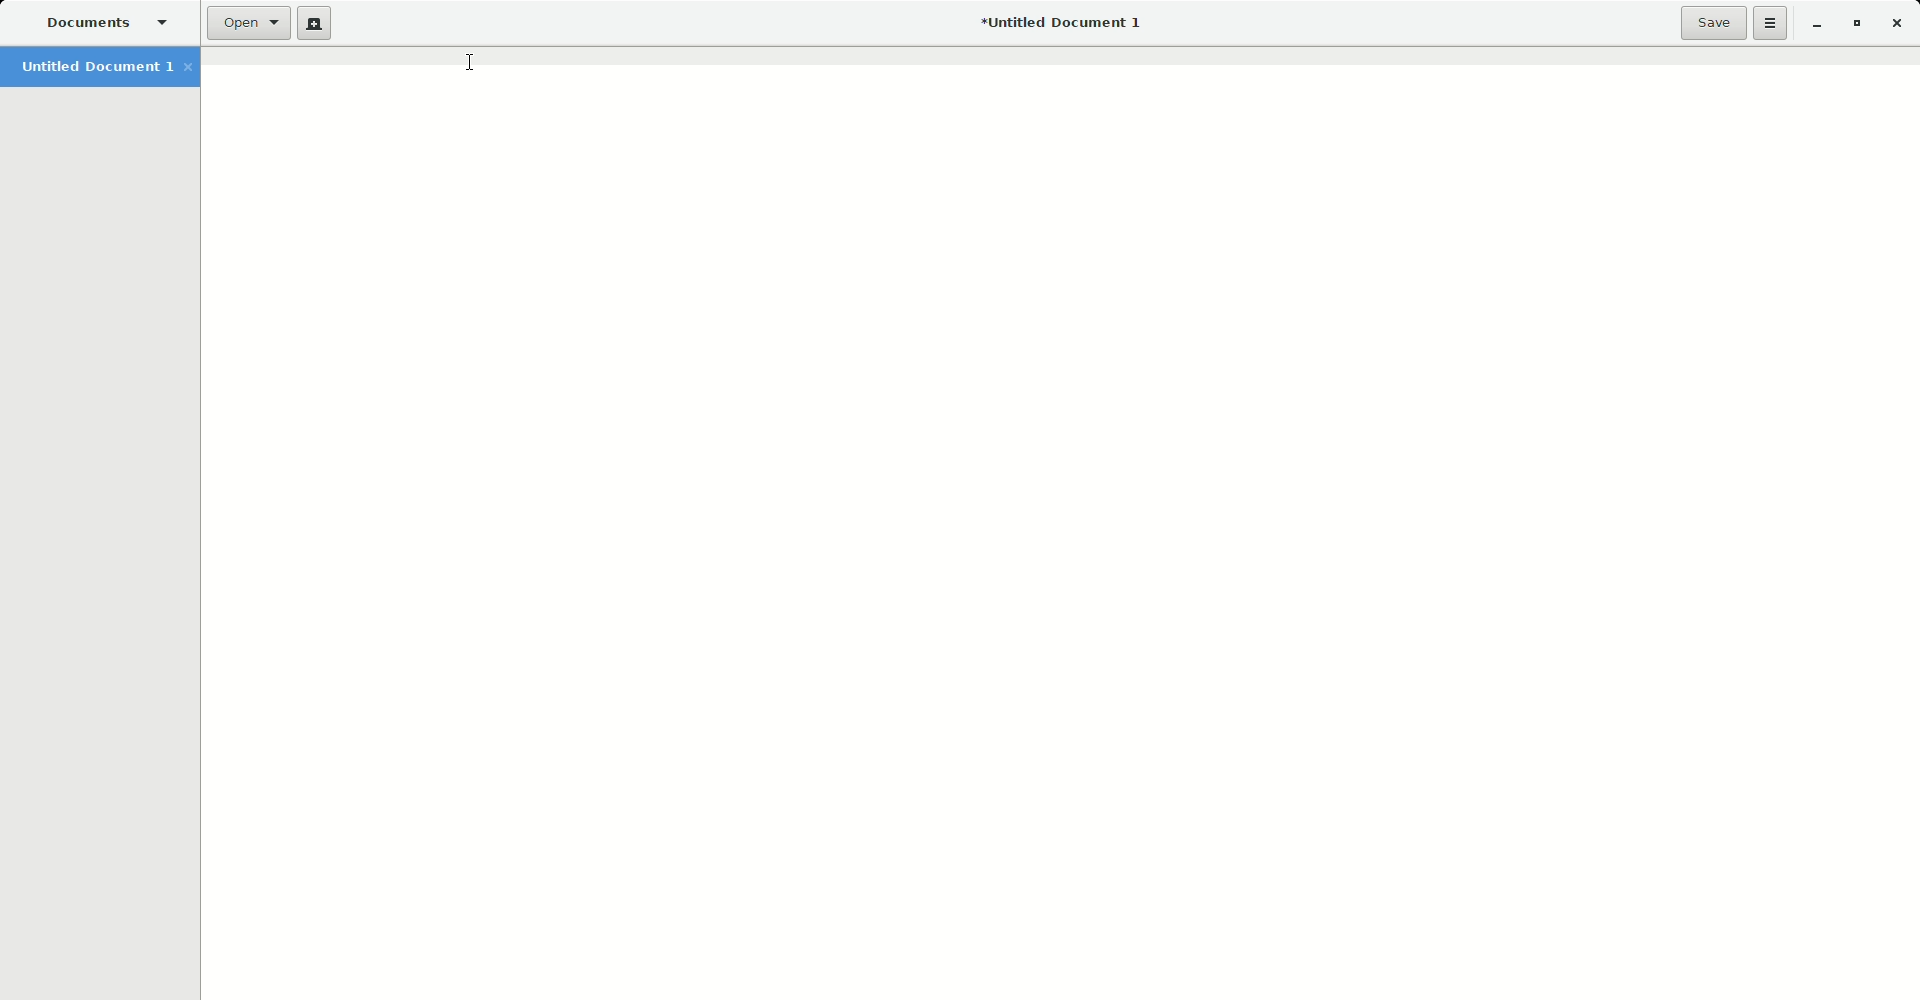 The image size is (1920, 1000). What do you see at coordinates (106, 69) in the screenshot?
I see `Untitled Document 1` at bounding box center [106, 69].